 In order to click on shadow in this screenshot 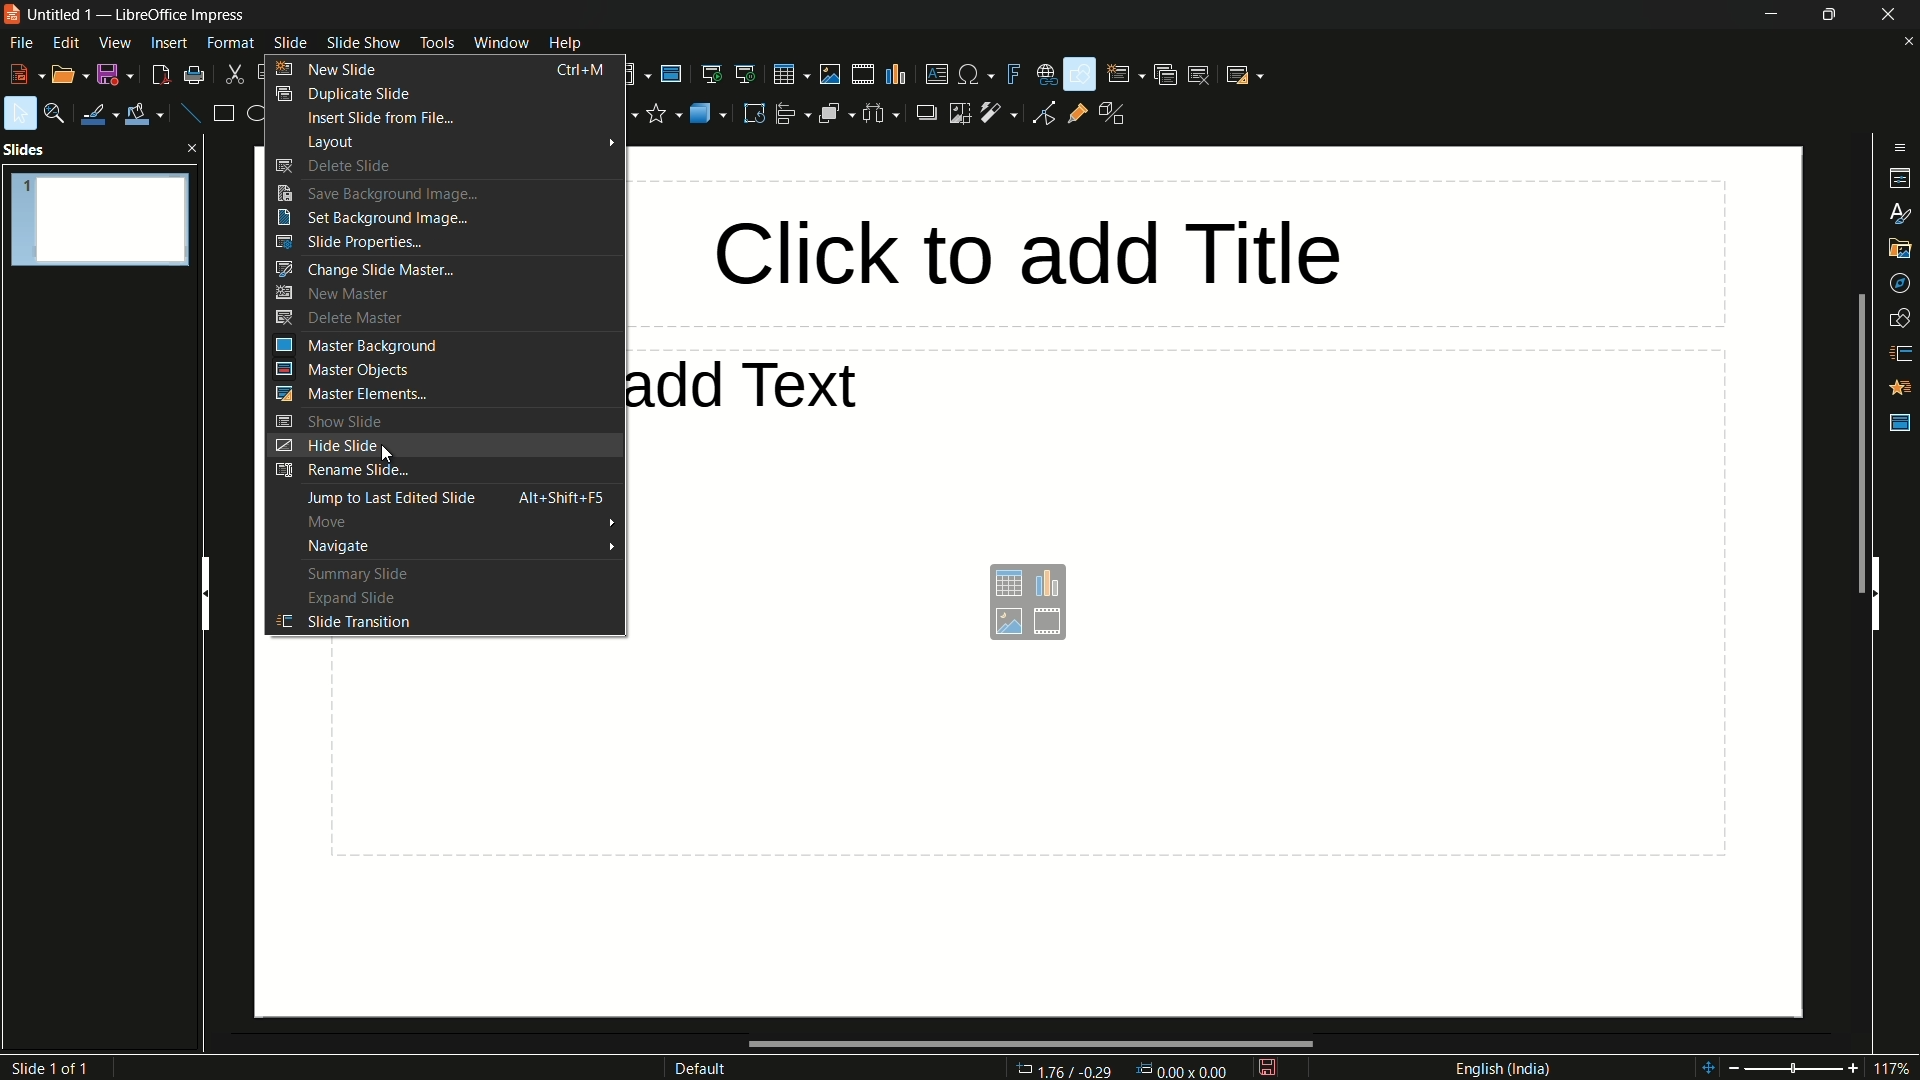, I will do `click(926, 115)`.